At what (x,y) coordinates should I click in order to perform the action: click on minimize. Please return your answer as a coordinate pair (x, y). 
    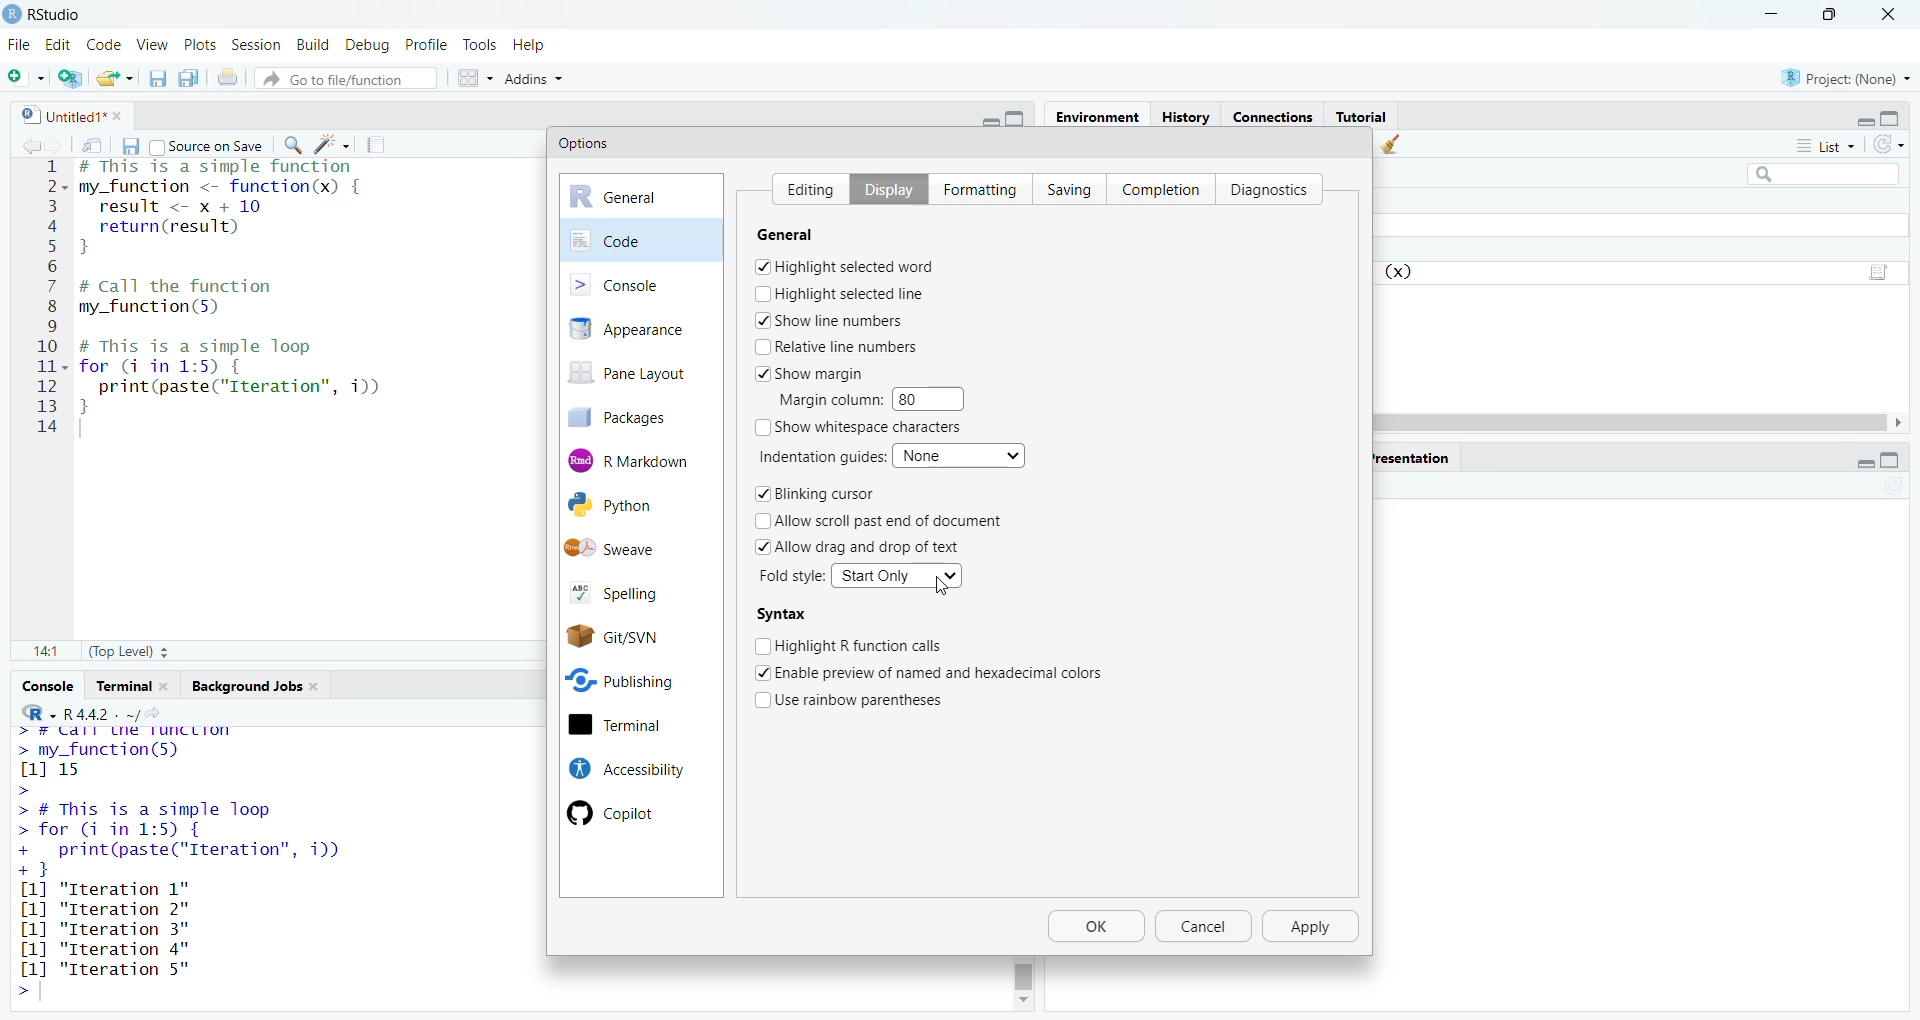
    Looking at the image, I should click on (986, 119).